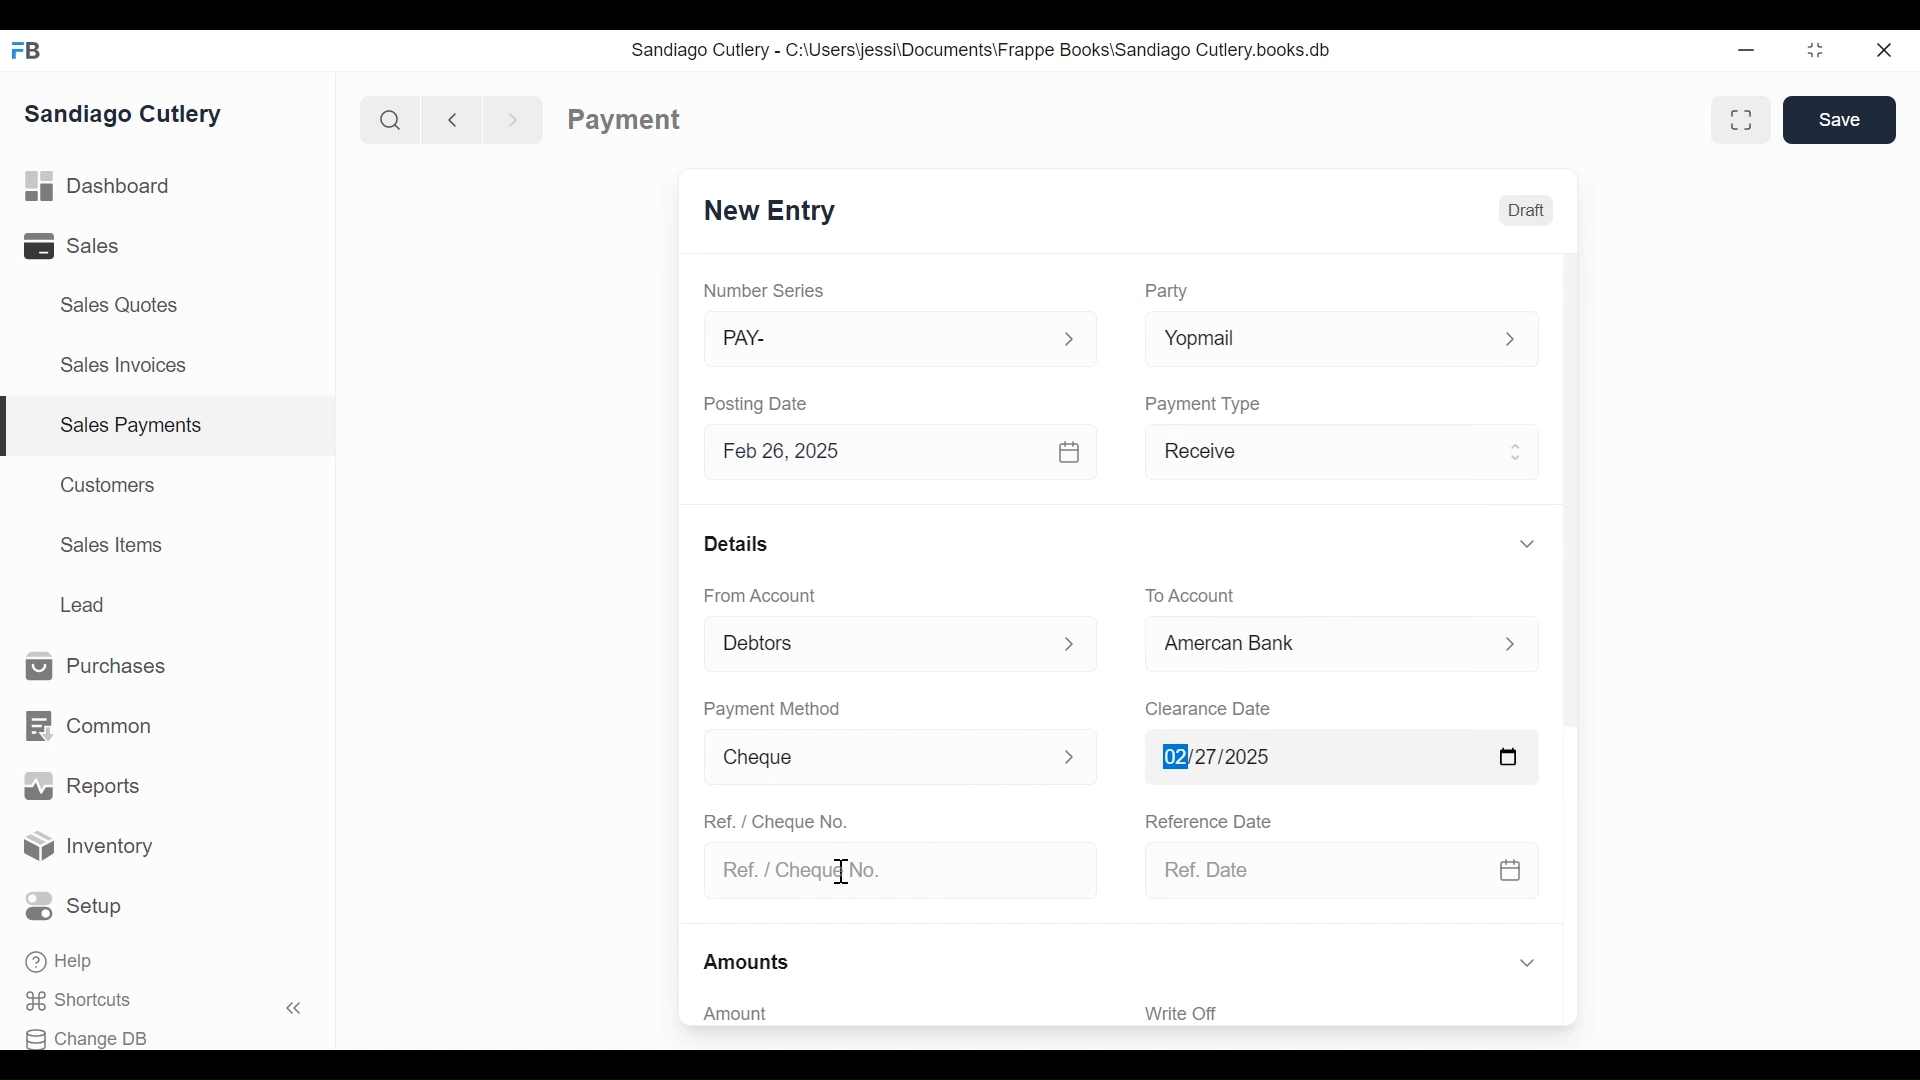  Describe the element at coordinates (112, 545) in the screenshot. I see `Sales Items` at that location.